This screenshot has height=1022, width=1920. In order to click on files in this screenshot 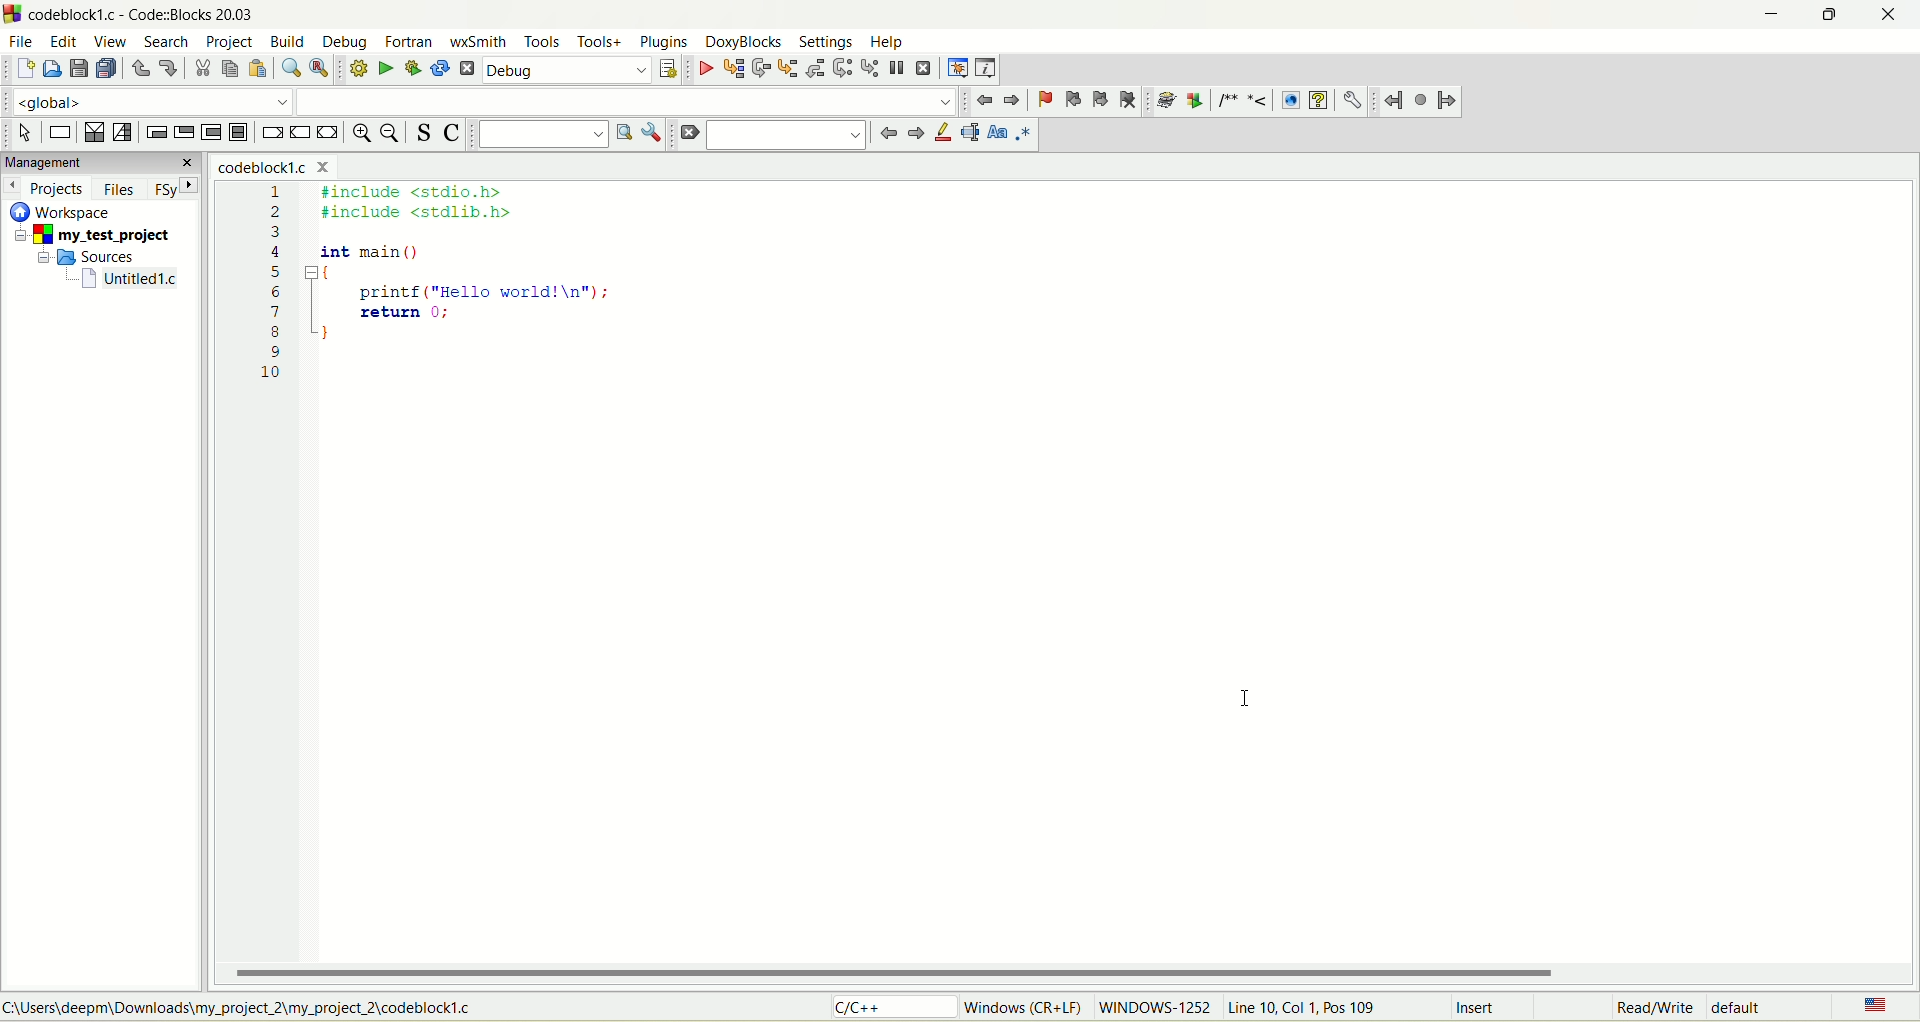, I will do `click(121, 189)`.